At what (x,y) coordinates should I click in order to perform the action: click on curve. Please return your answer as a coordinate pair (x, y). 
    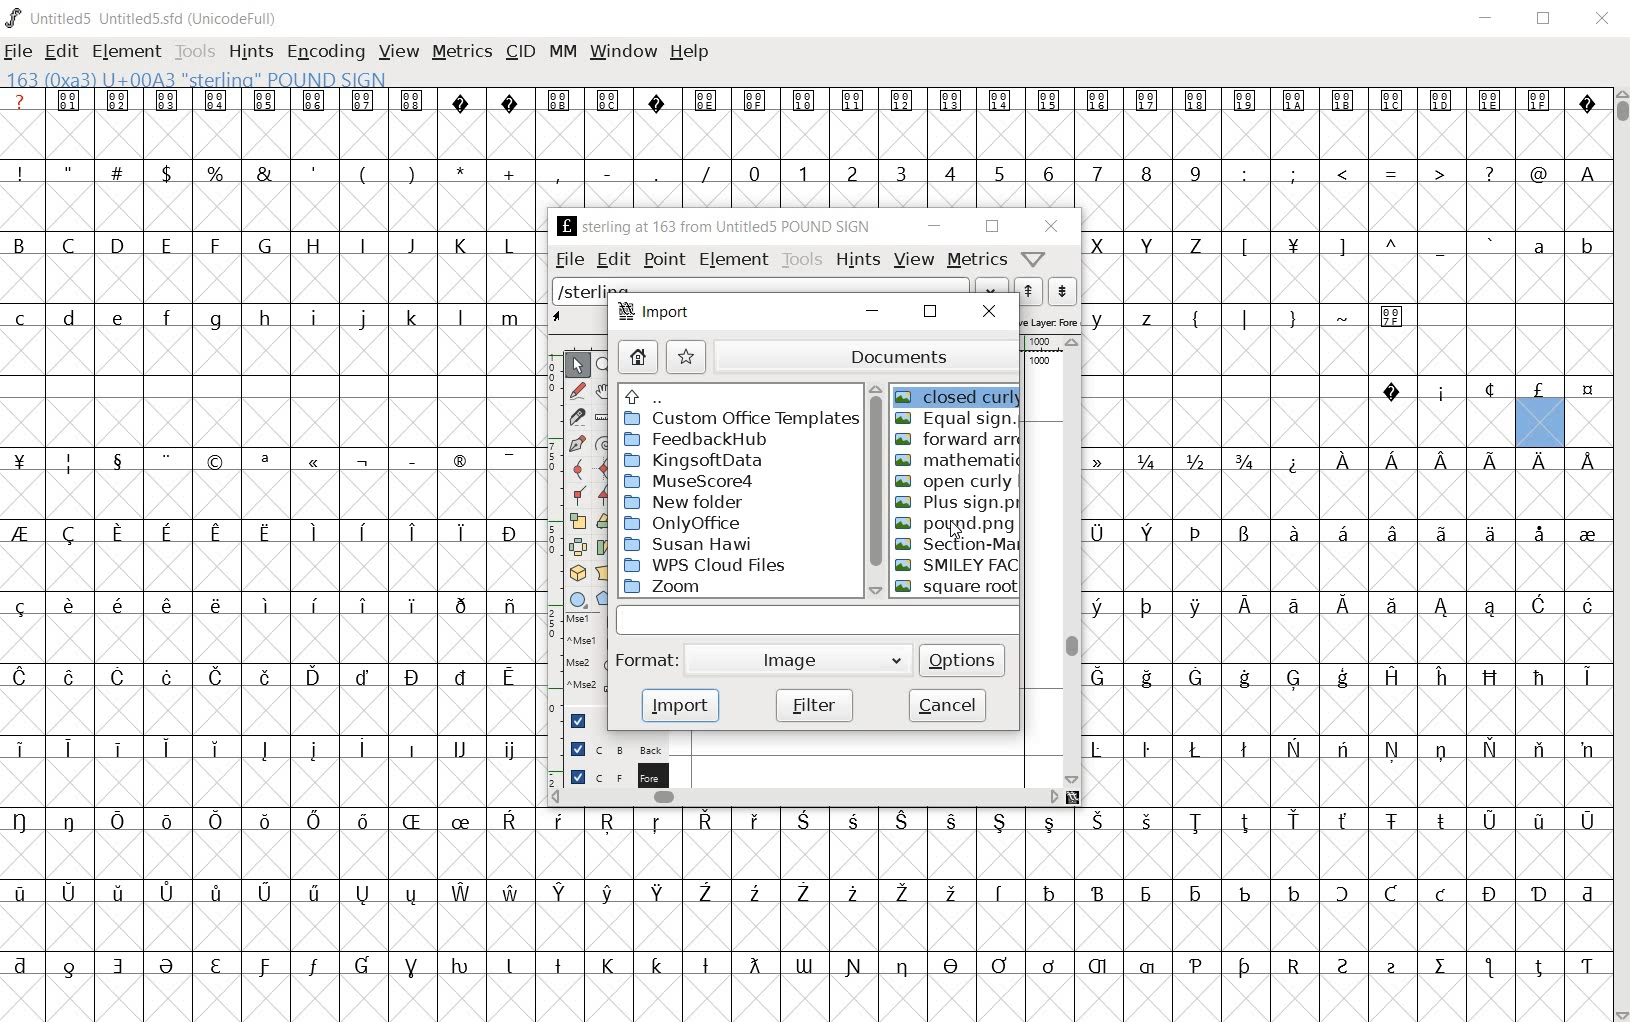
    Looking at the image, I should click on (580, 472).